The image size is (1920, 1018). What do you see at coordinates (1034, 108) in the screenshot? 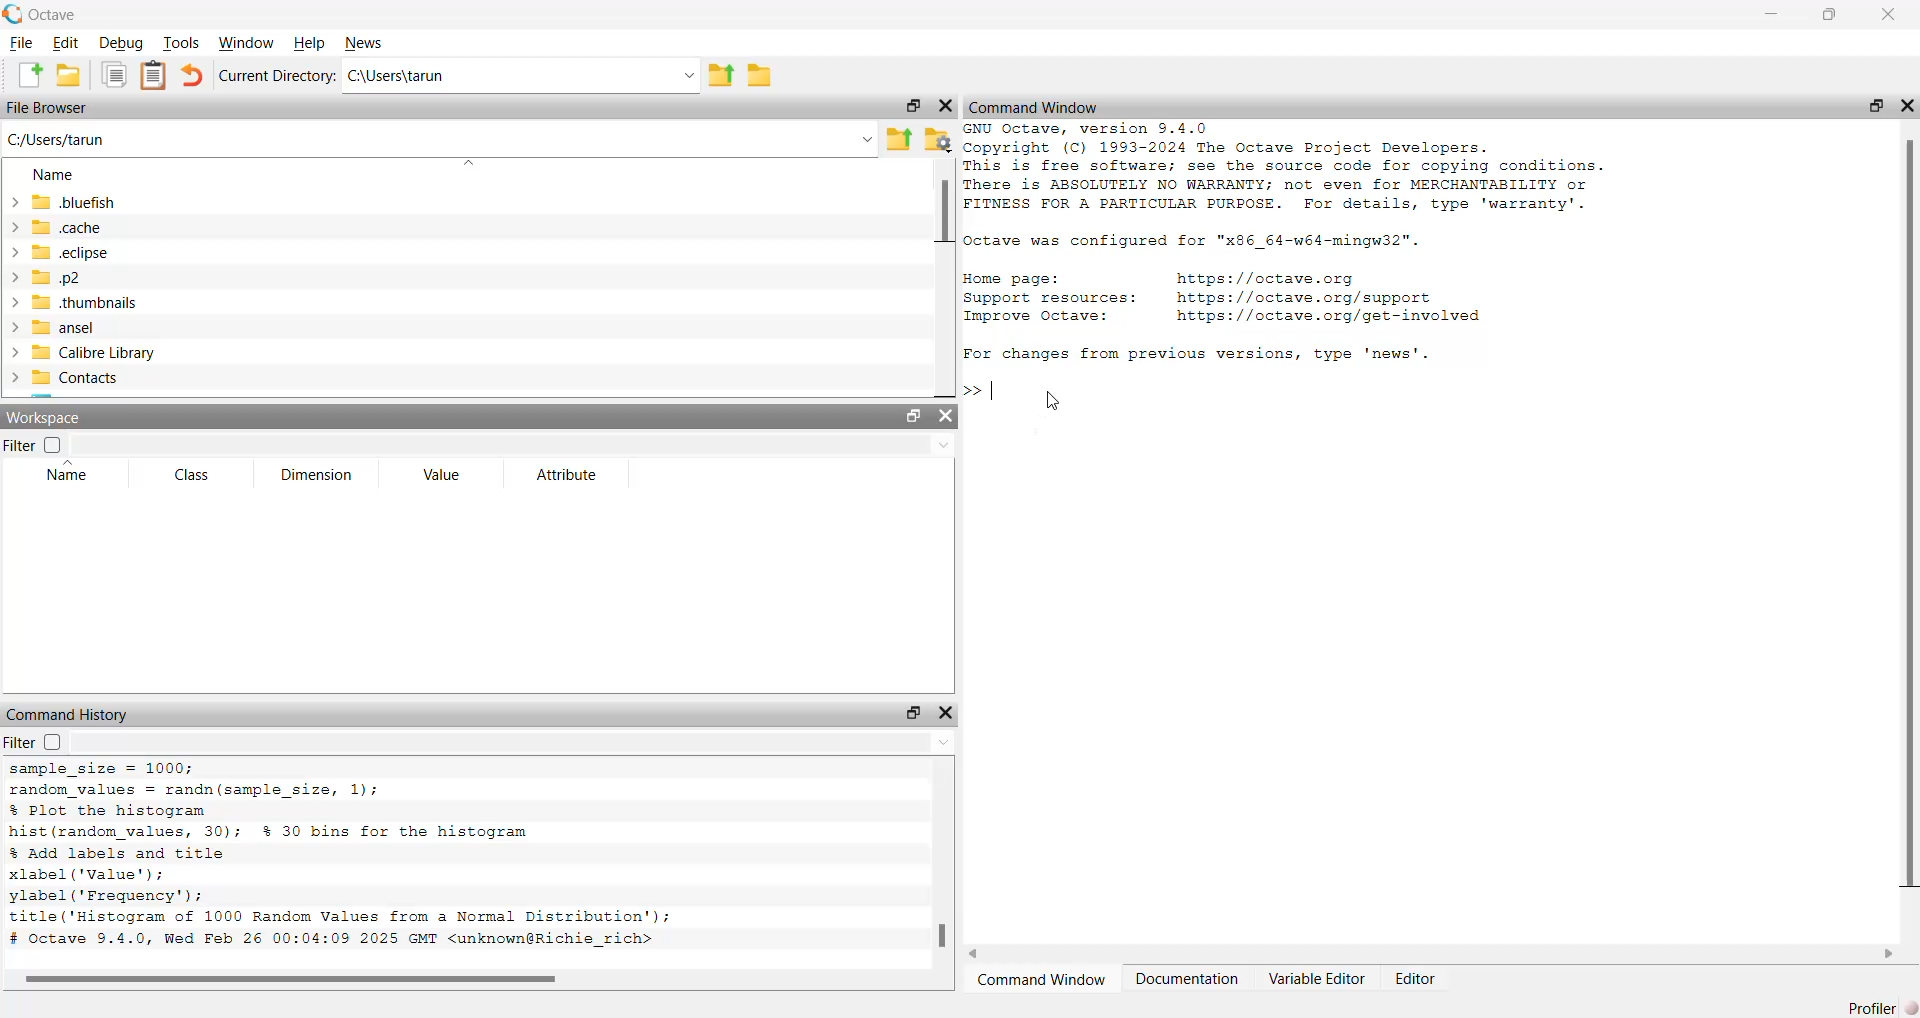
I see `Command Window` at bounding box center [1034, 108].